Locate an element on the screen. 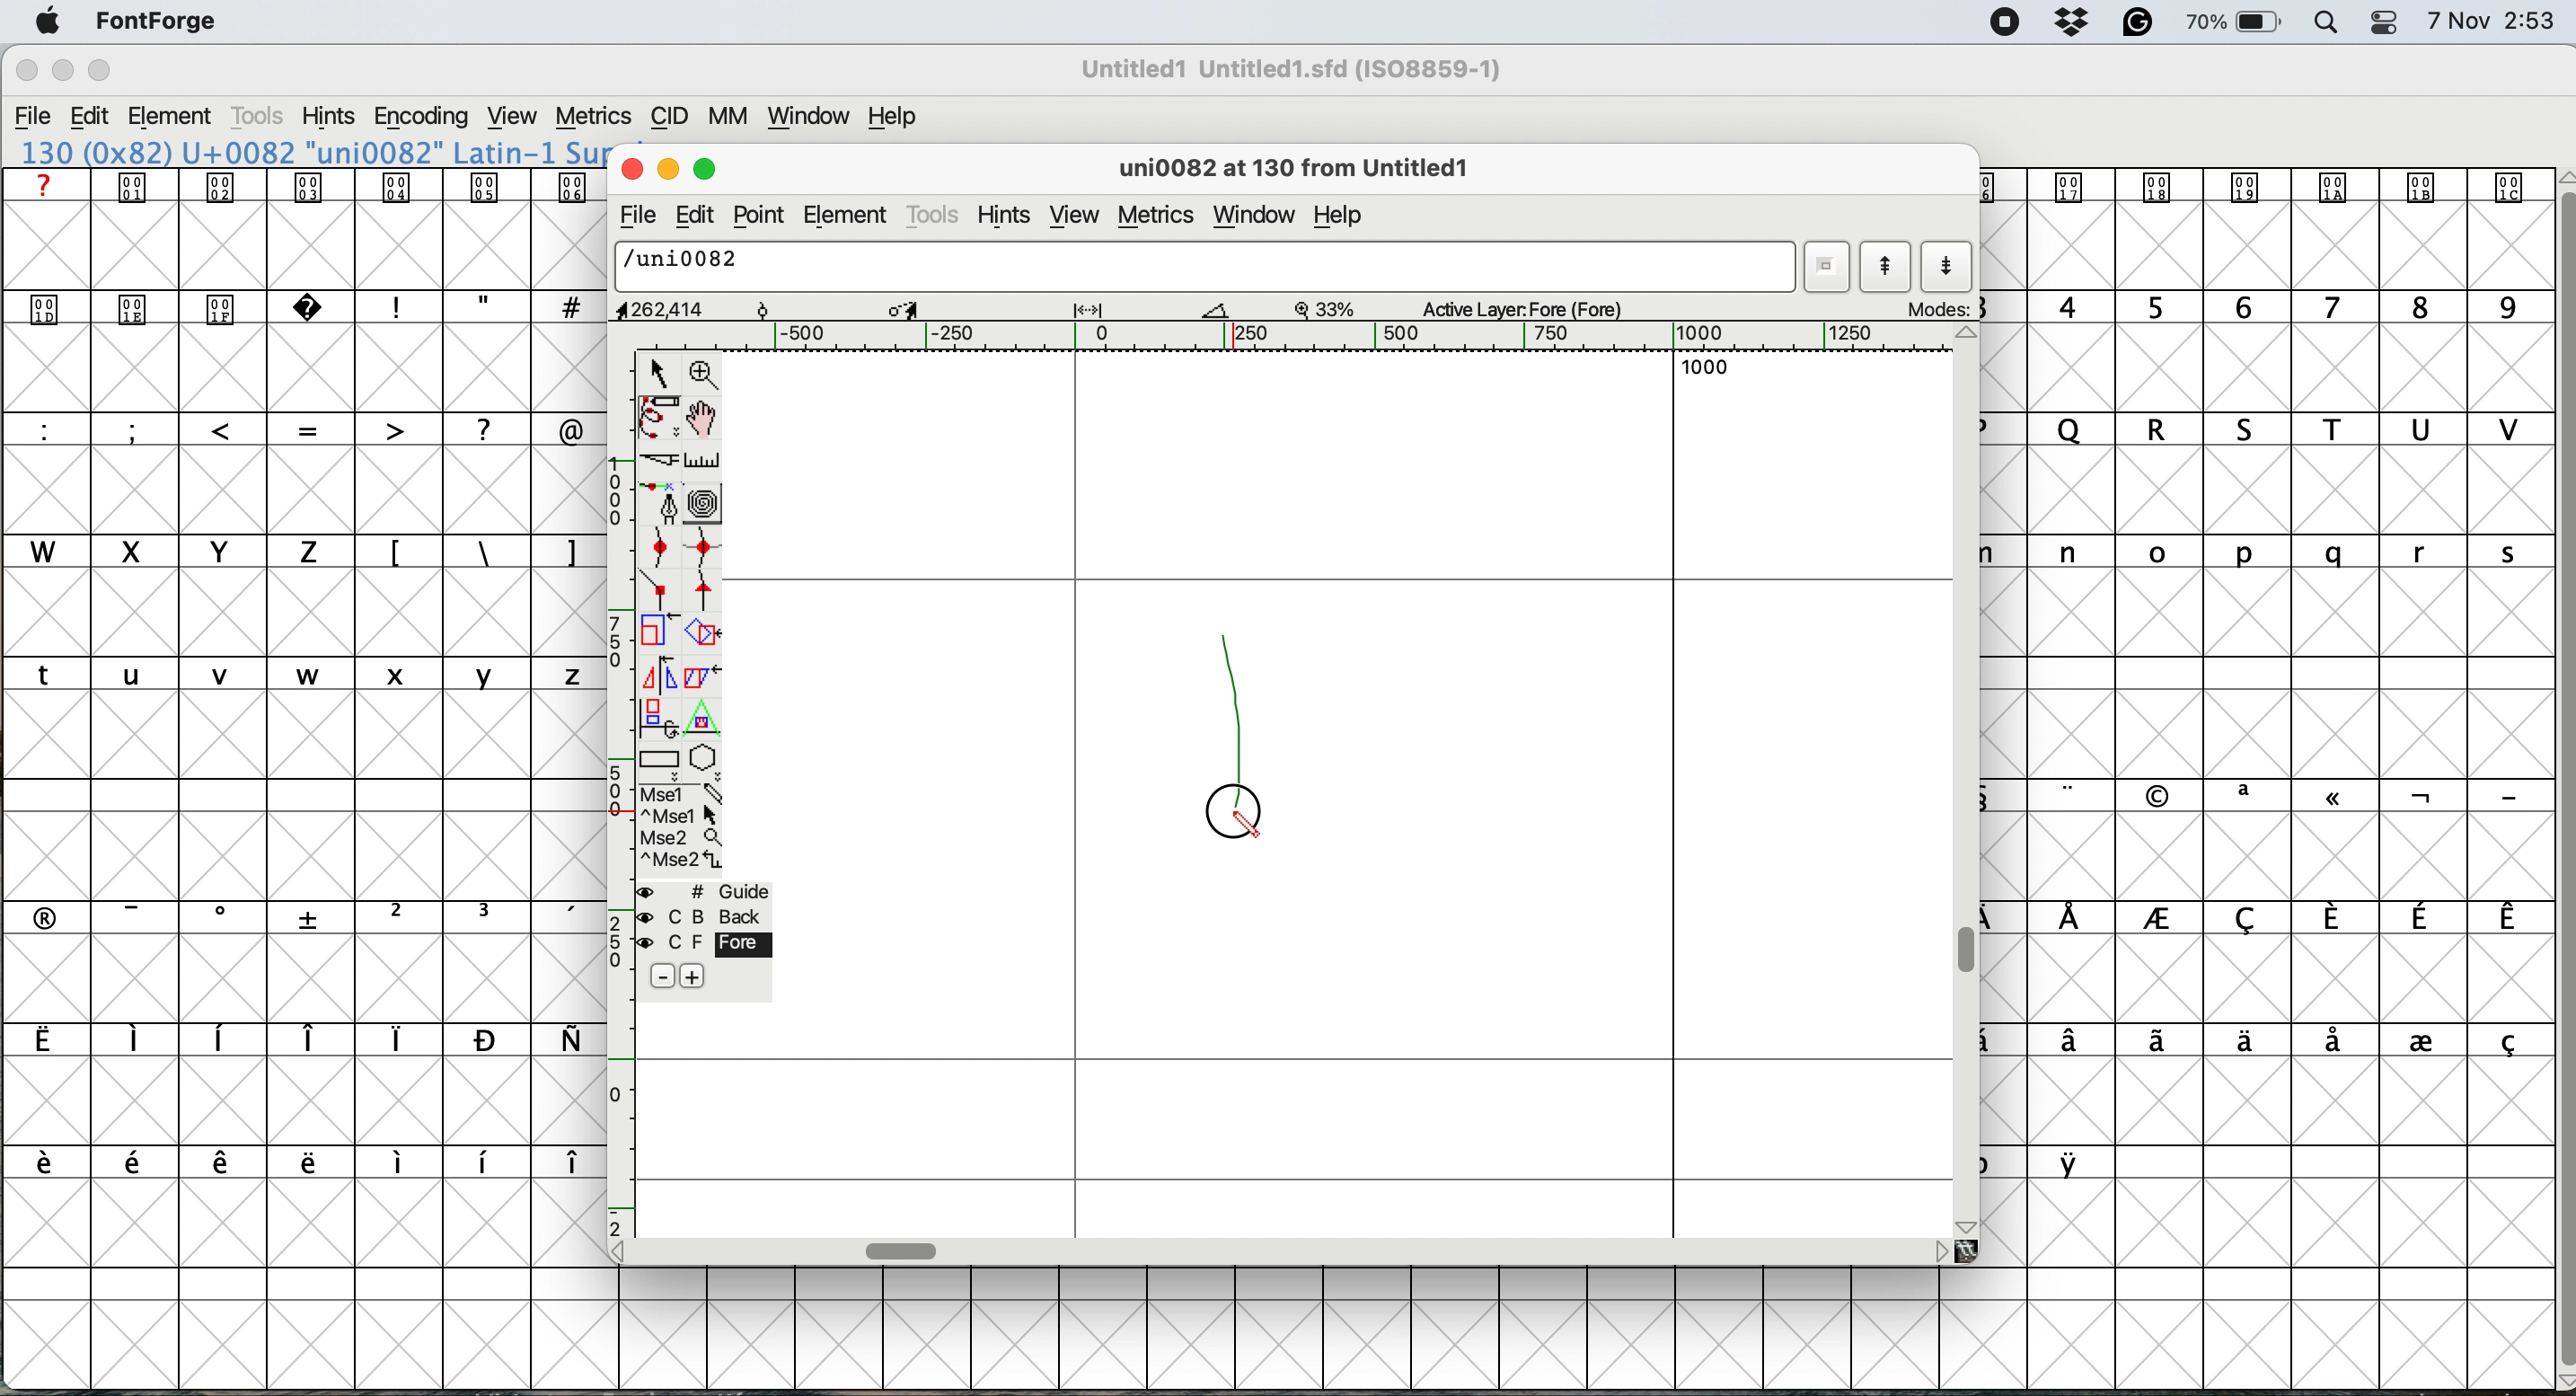 The height and width of the screenshot is (1396, 2576). screen recorder is located at coordinates (2004, 25).